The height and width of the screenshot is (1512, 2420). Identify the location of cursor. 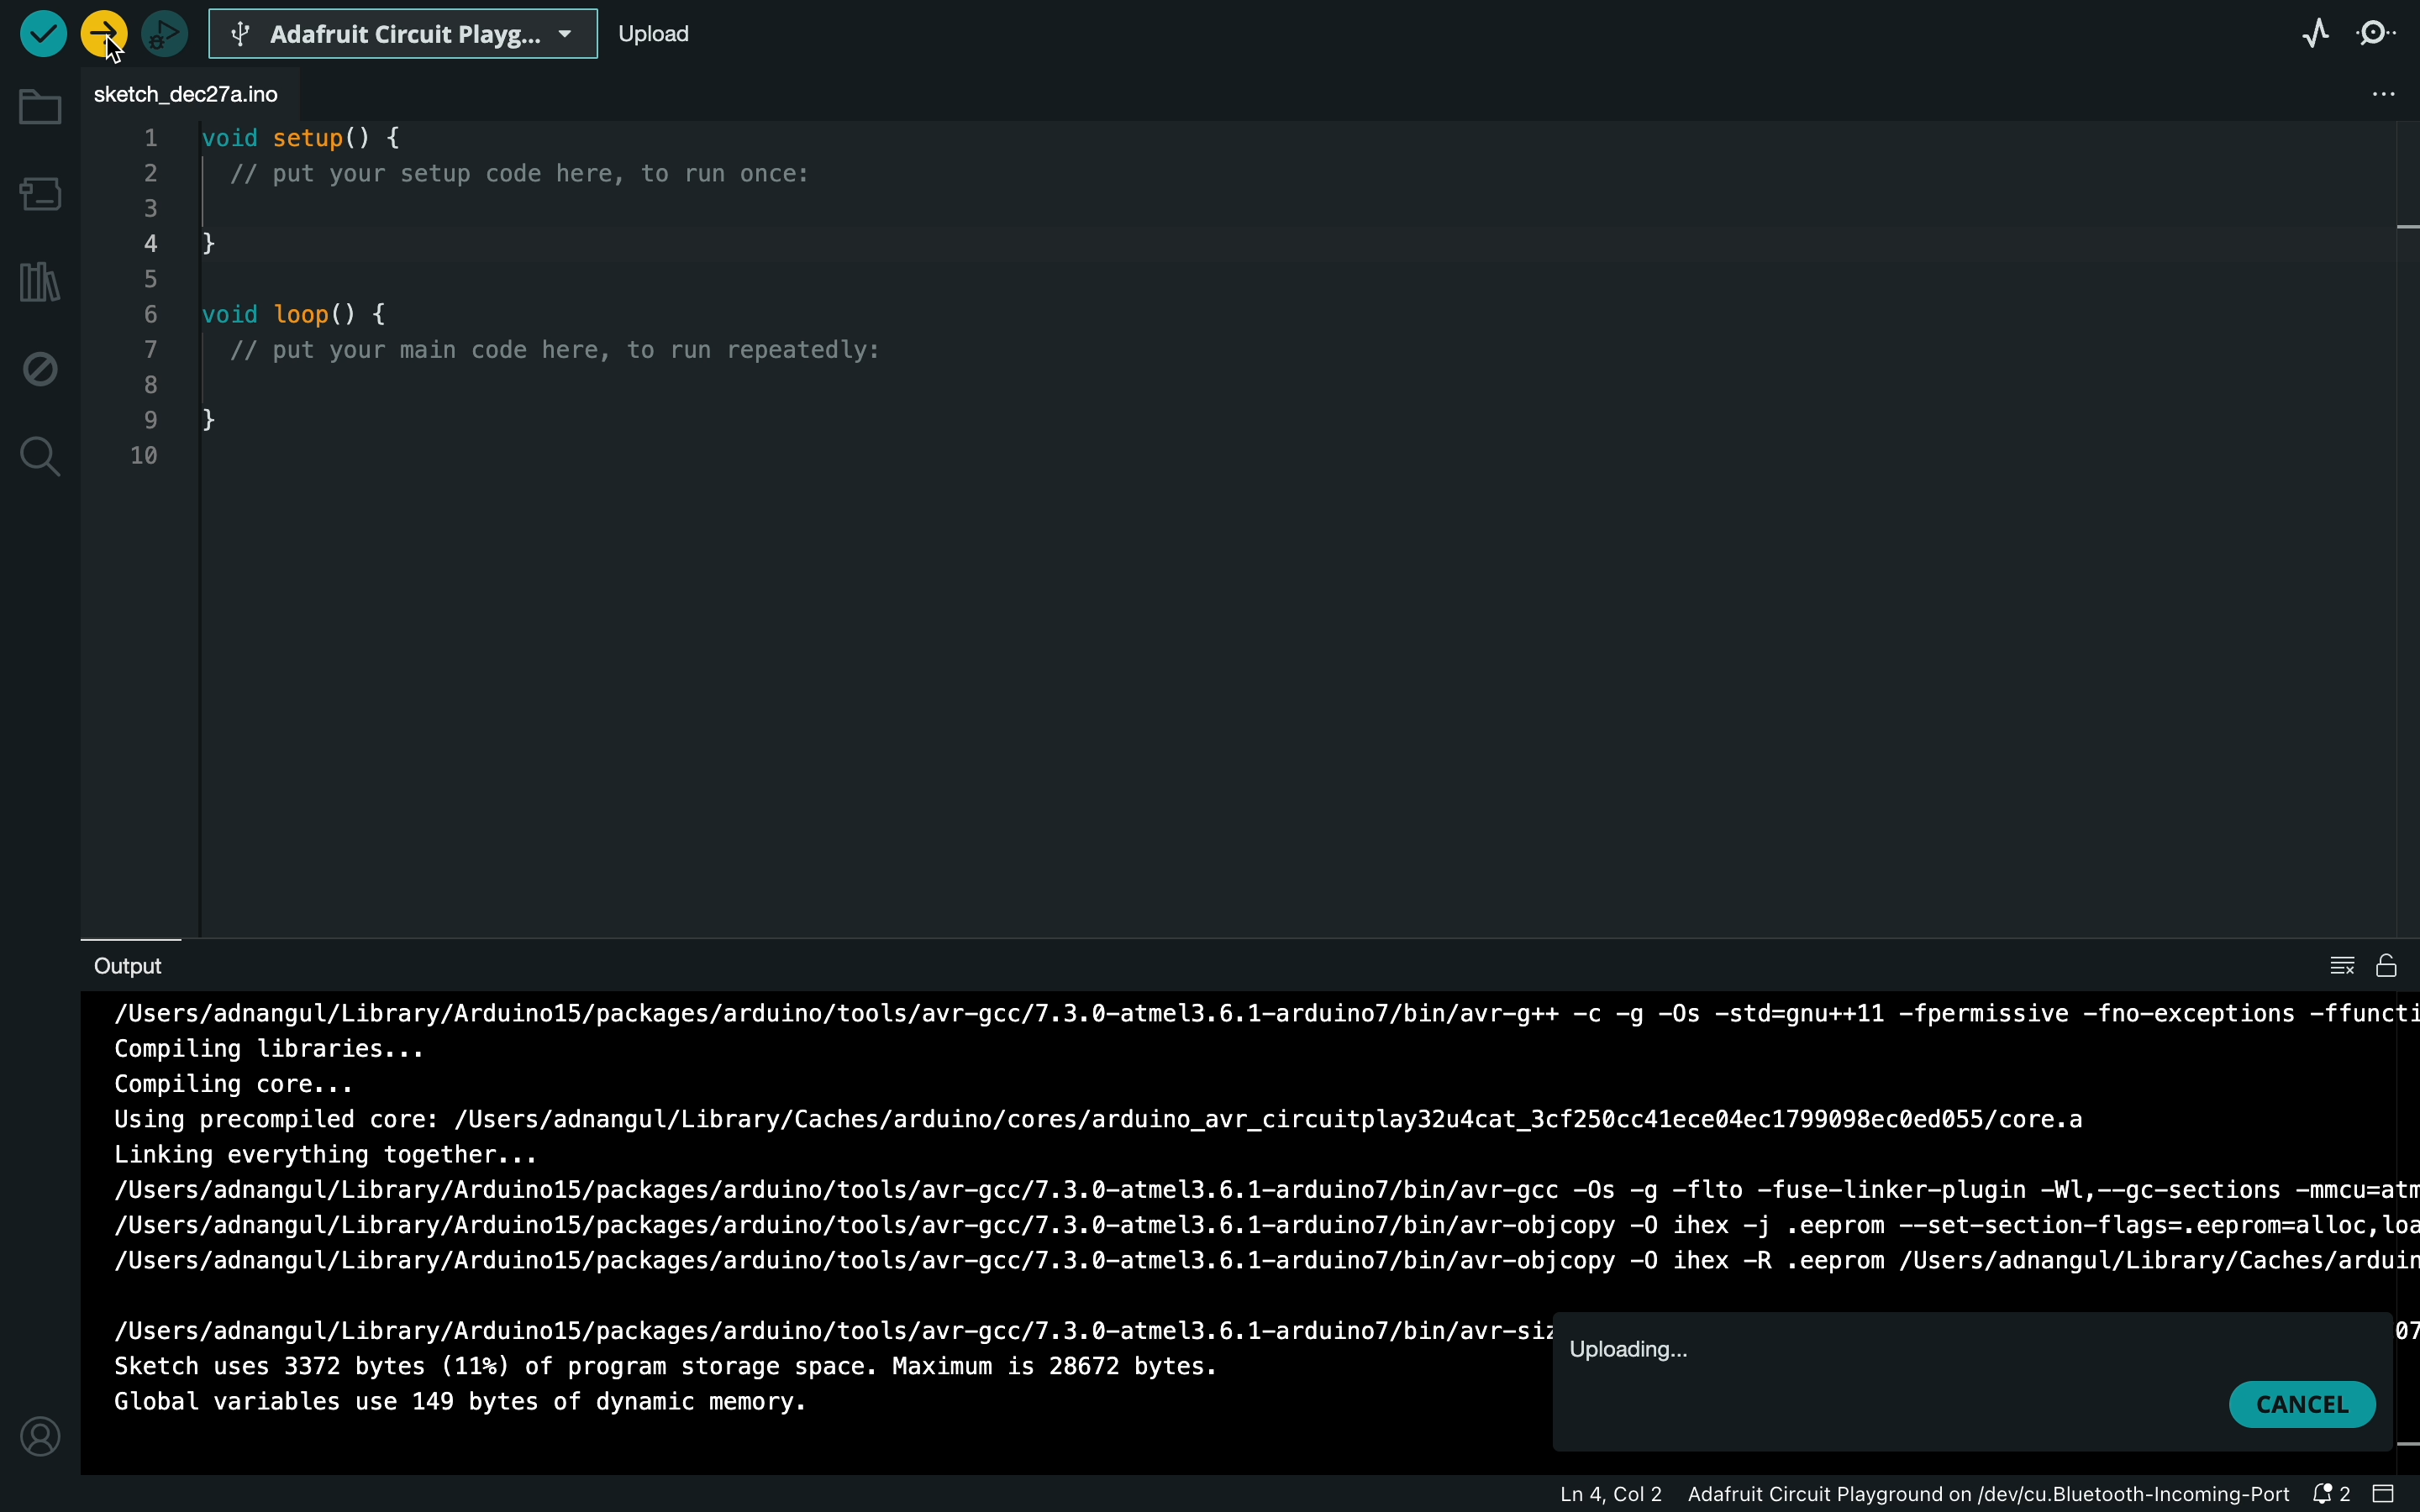
(103, 41).